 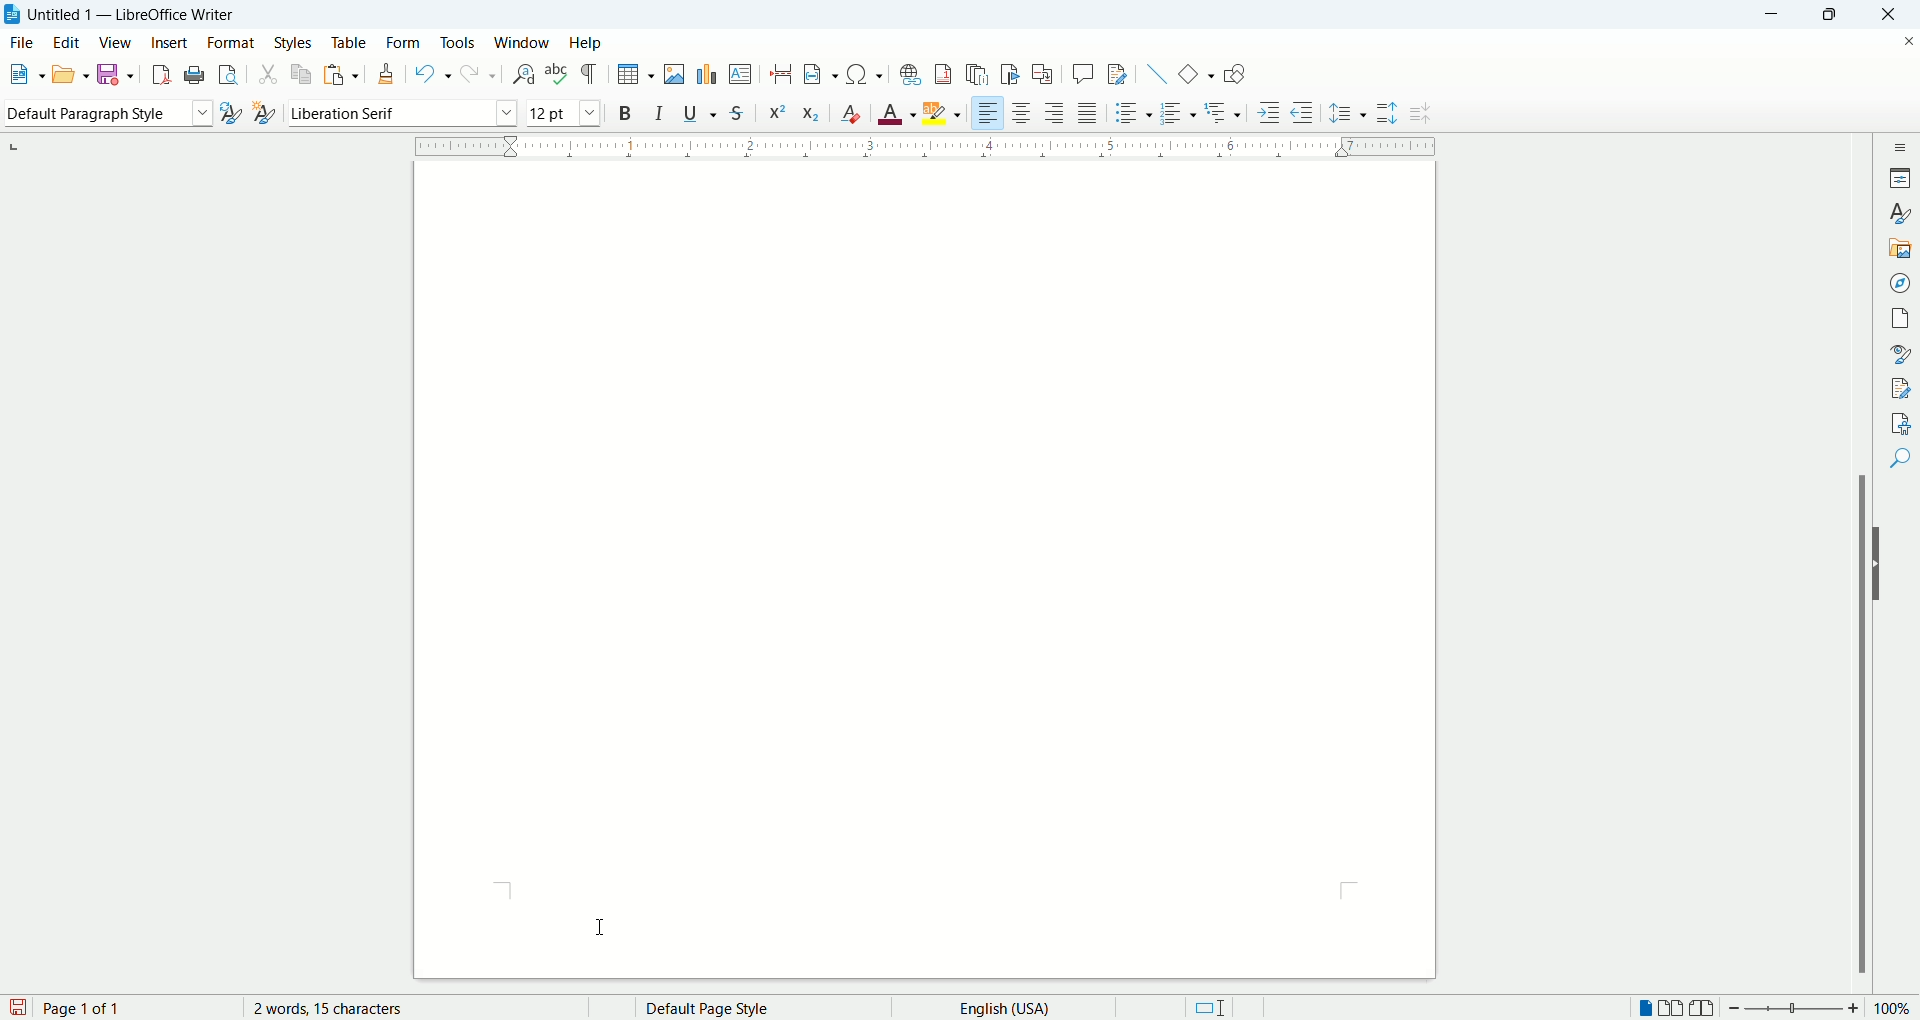 I want to click on font name, so click(x=402, y=113).